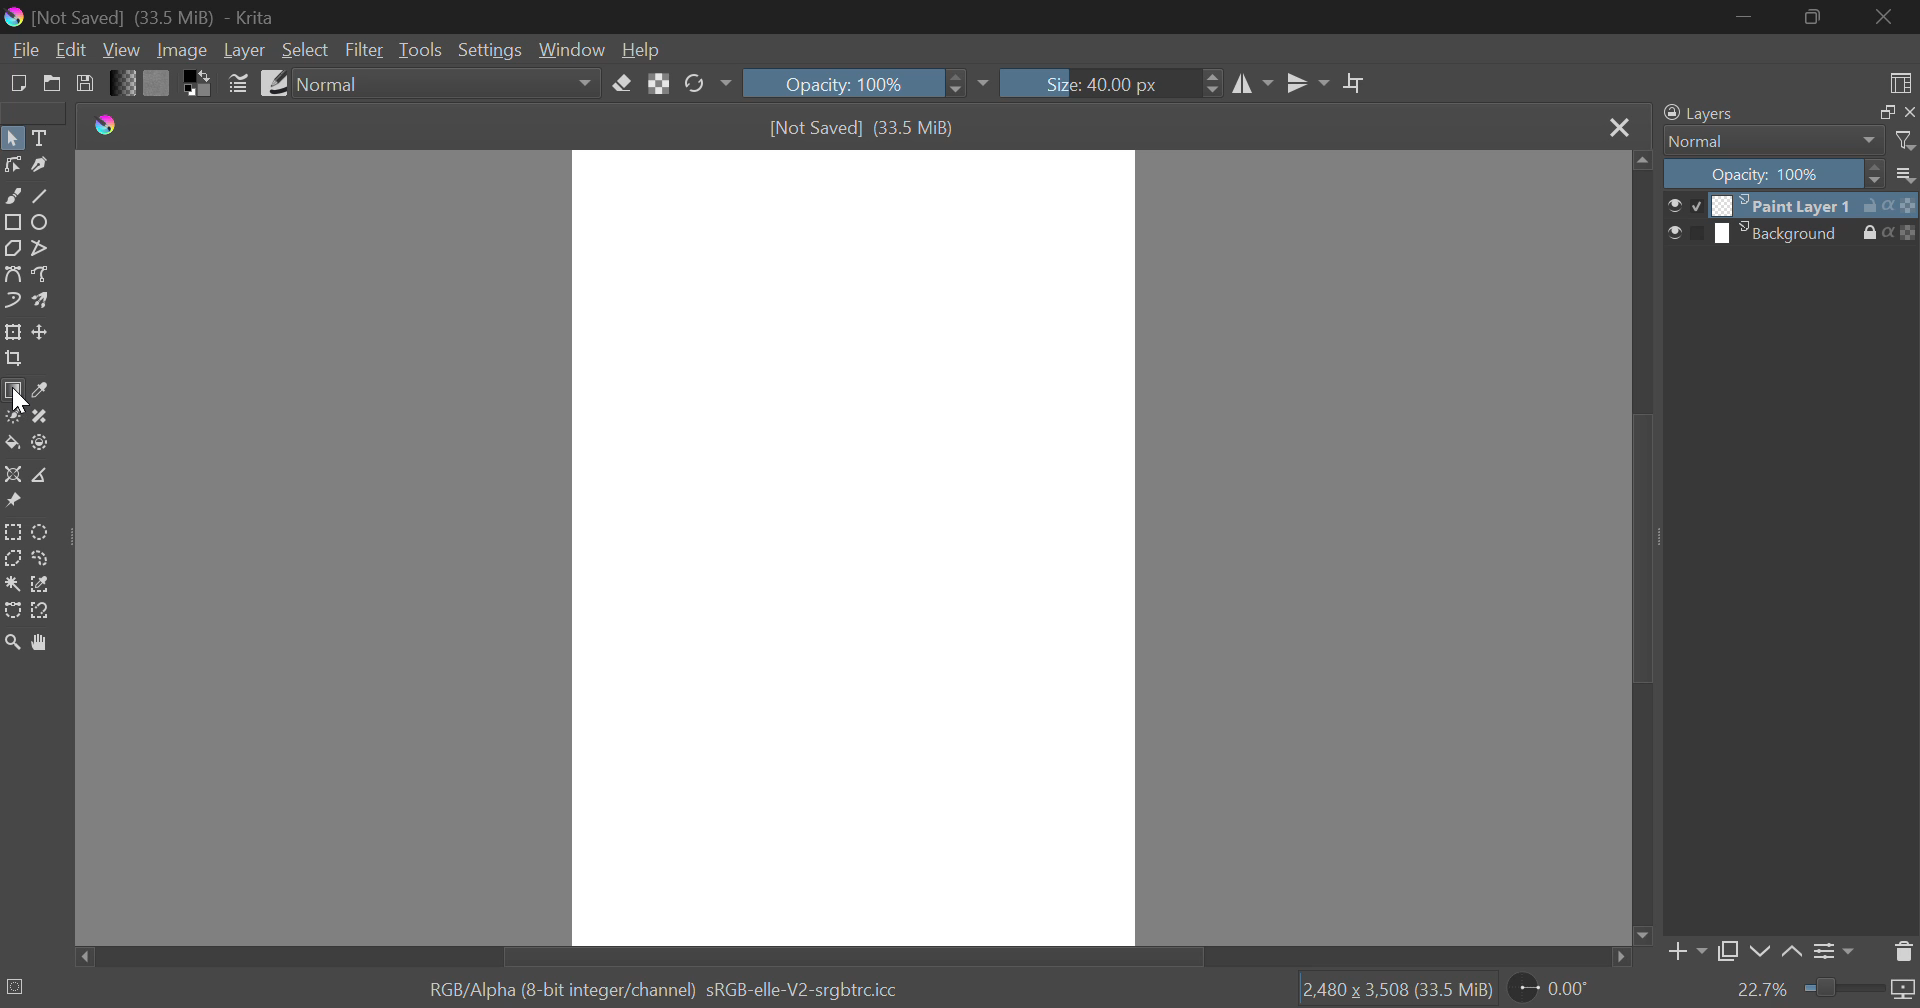 This screenshot has width=1920, height=1008. What do you see at coordinates (853, 546) in the screenshot?
I see `Document Workspace` at bounding box center [853, 546].